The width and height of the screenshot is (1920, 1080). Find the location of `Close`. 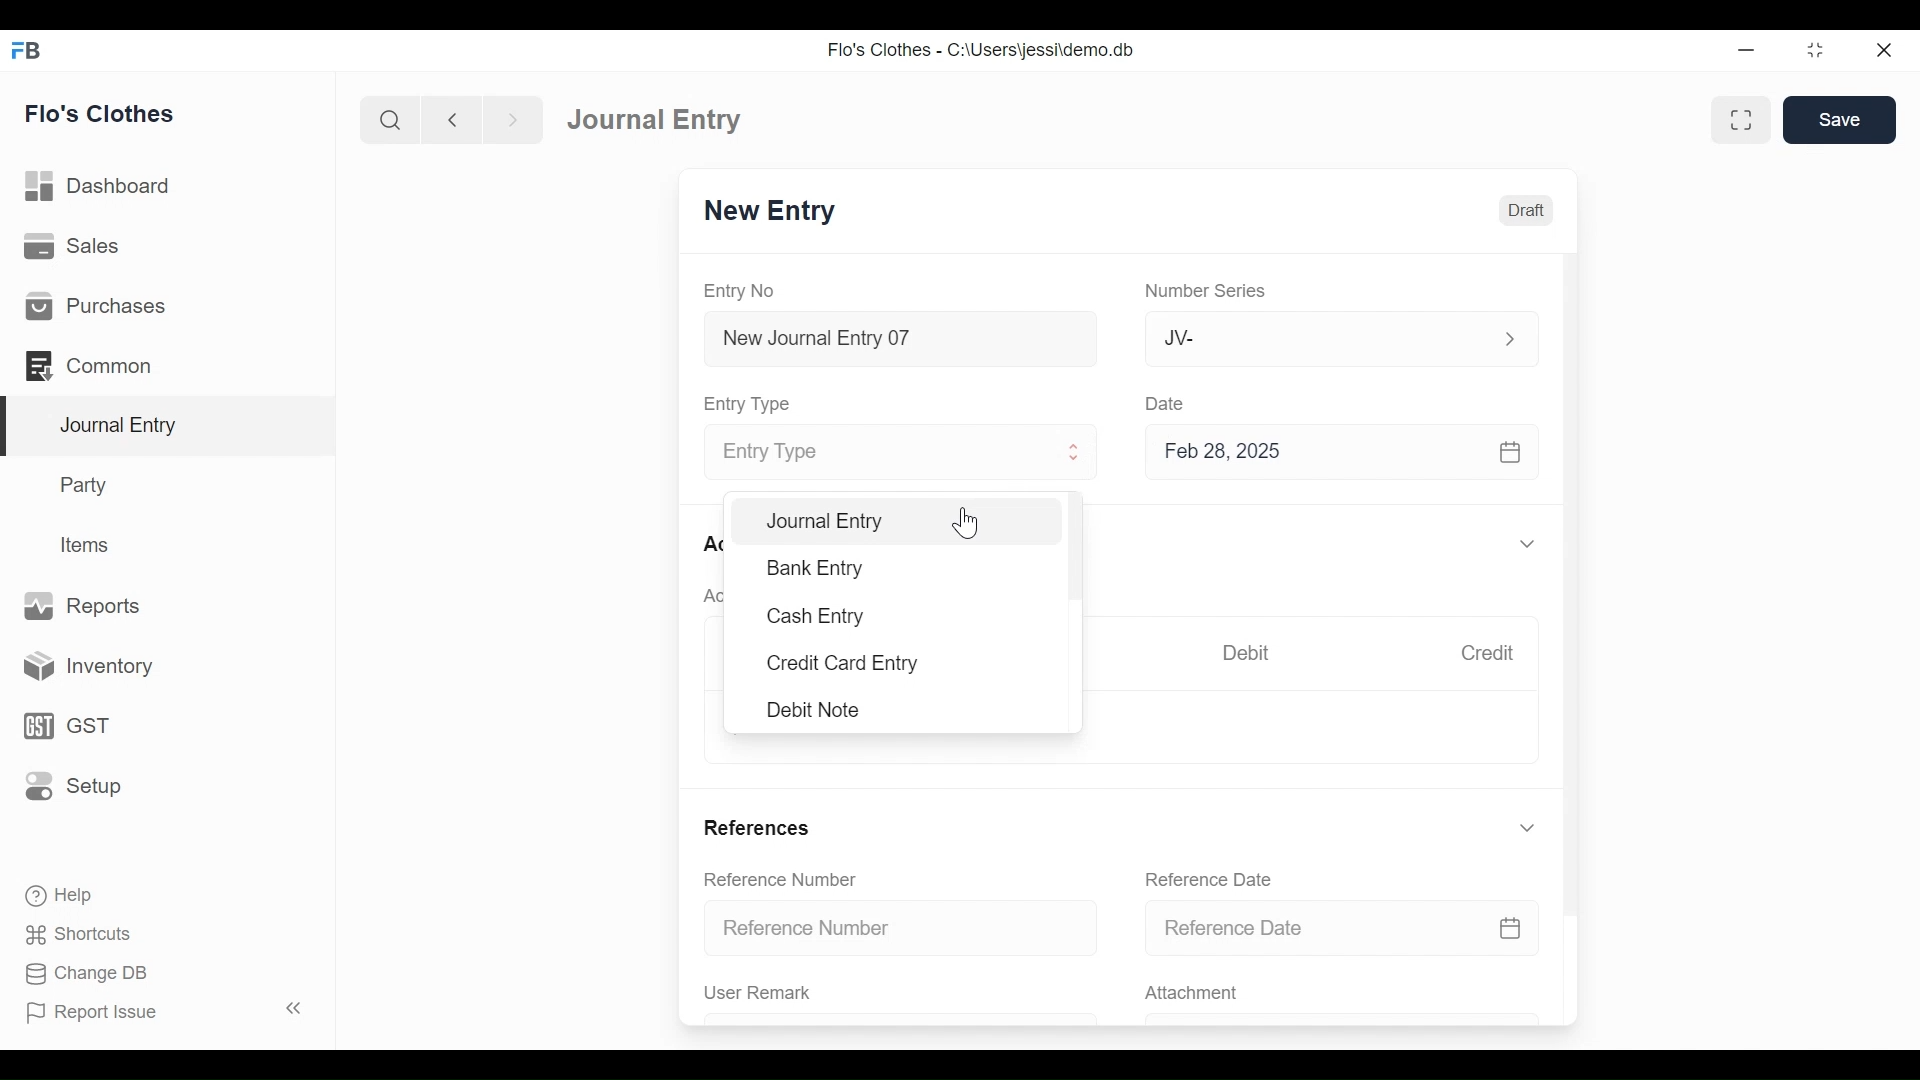

Close is located at coordinates (1885, 51).